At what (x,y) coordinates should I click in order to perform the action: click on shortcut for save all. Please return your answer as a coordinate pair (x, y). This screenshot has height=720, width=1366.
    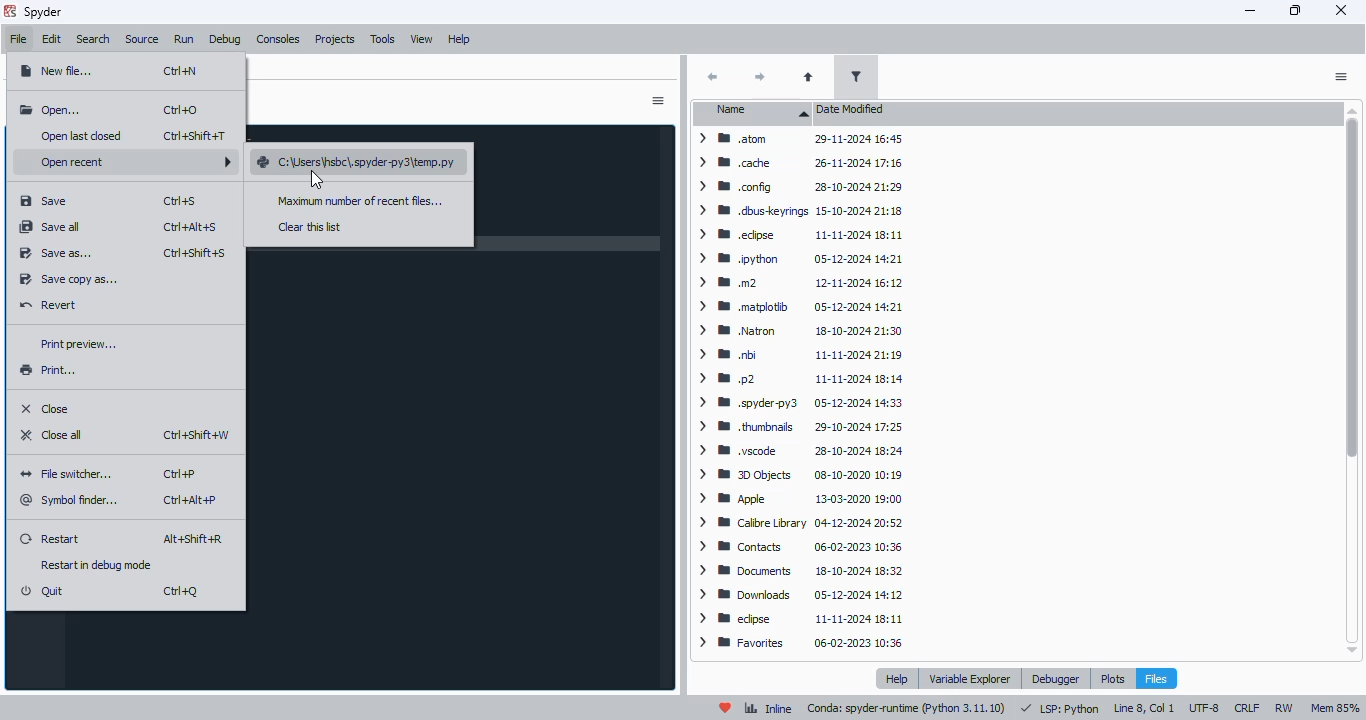
    Looking at the image, I should click on (192, 227).